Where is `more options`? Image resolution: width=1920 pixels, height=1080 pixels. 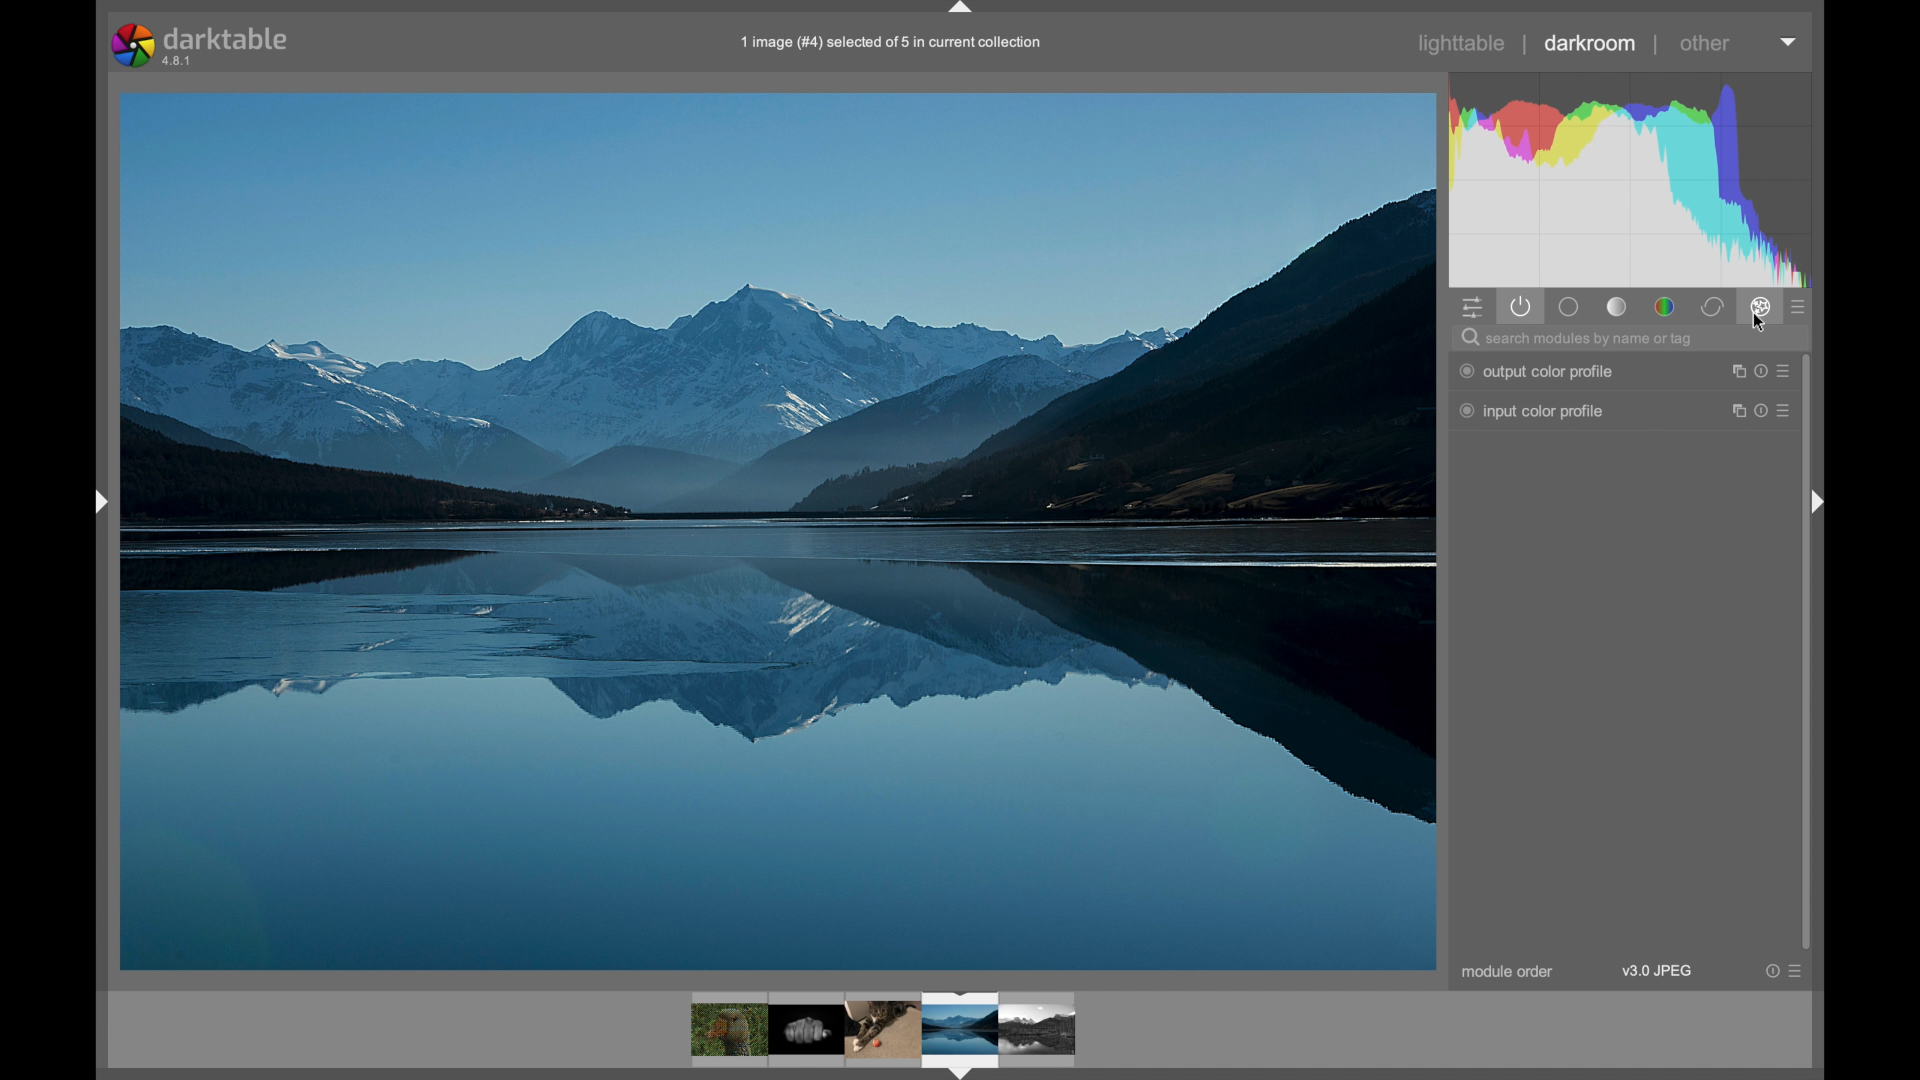 more options is located at coordinates (1790, 42).